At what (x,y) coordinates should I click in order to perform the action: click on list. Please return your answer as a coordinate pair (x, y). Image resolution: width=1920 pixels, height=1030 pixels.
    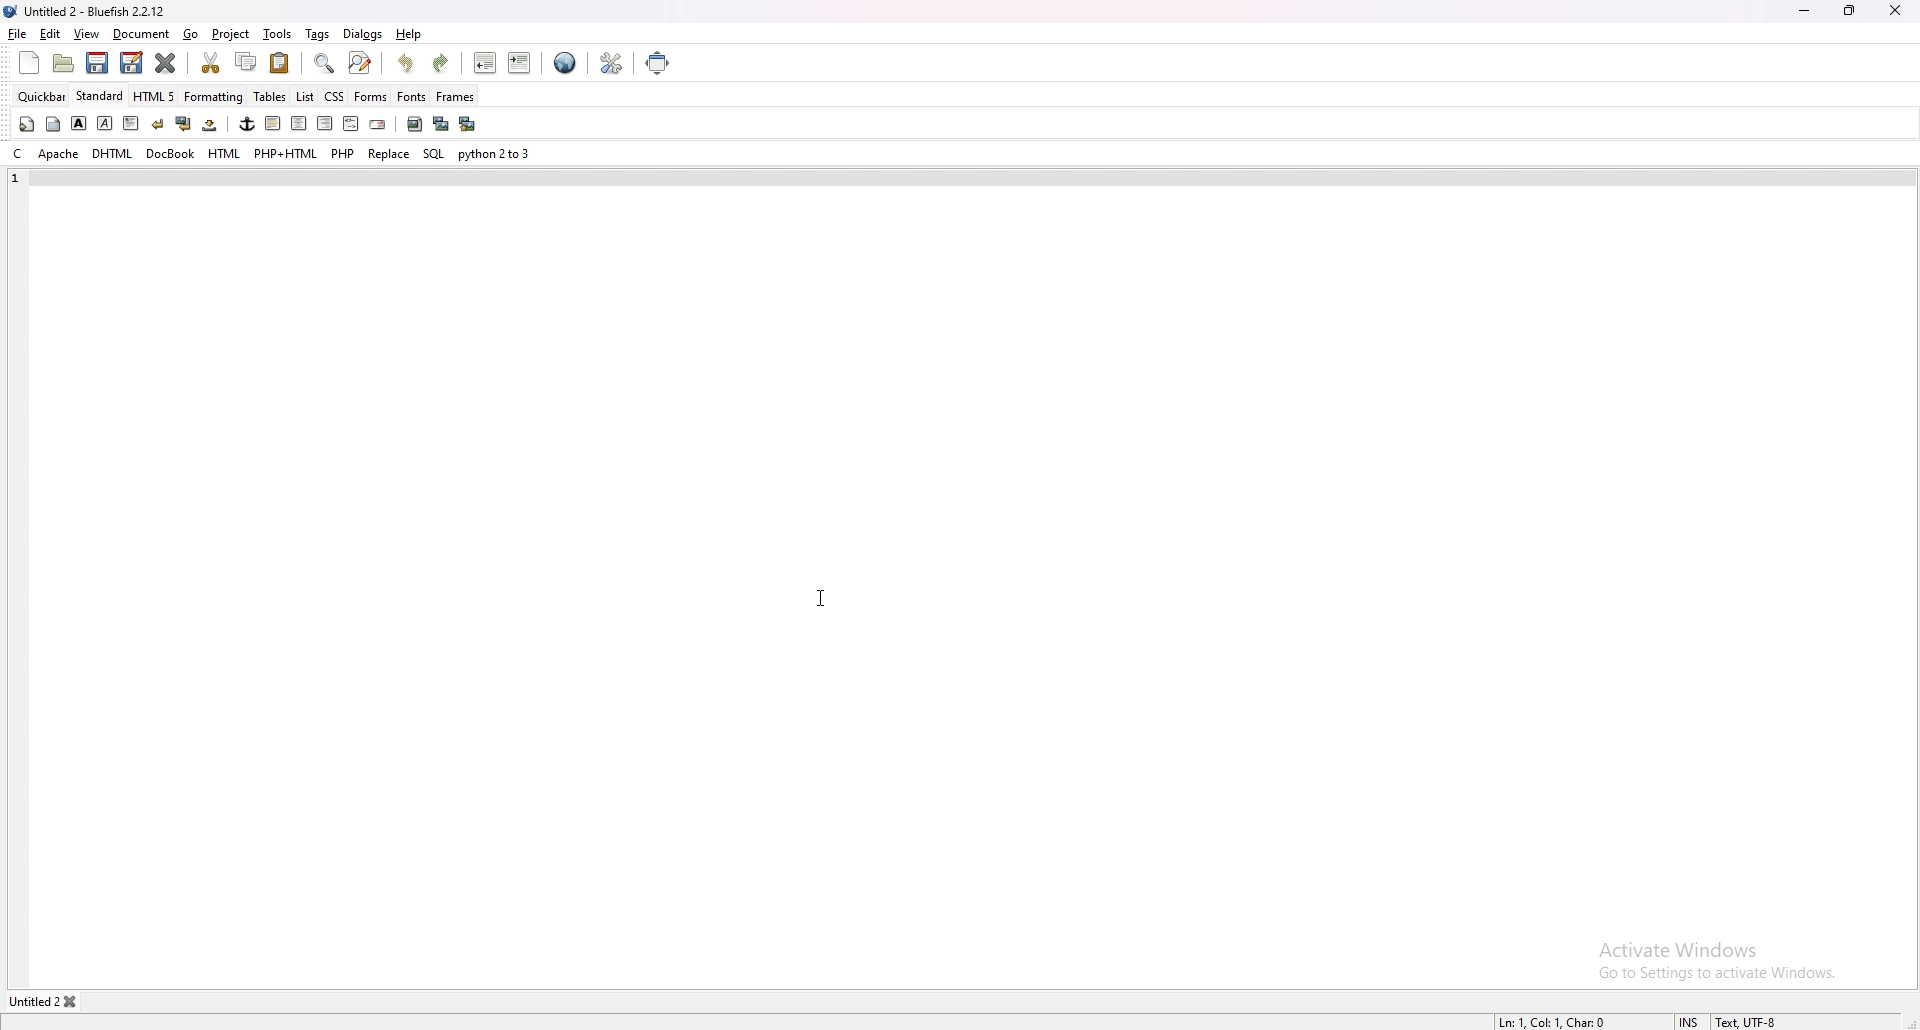
    Looking at the image, I should click on (305, 96).